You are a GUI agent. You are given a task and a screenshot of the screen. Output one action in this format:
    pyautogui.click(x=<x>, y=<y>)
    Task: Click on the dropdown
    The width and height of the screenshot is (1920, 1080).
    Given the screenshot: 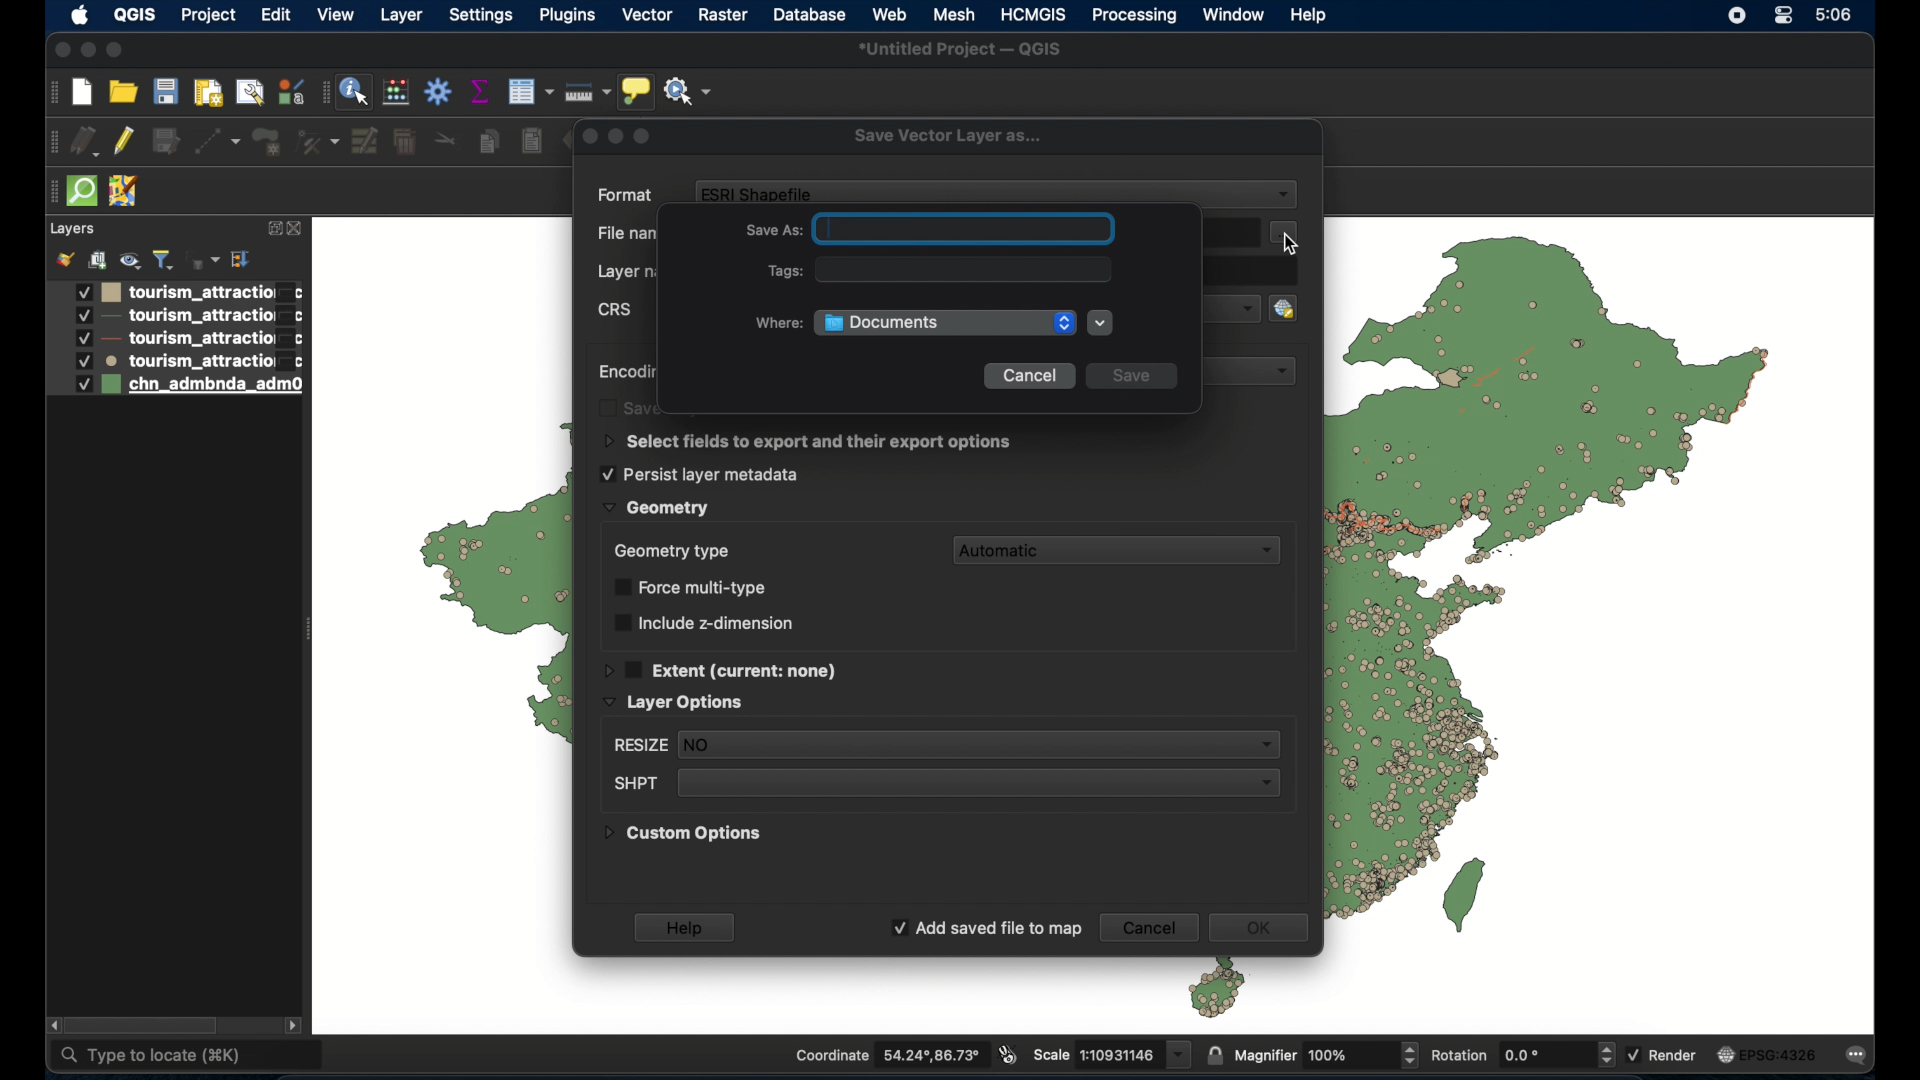 What is the action you would take?
    pyautogui.click(x=1103, y=324)
    